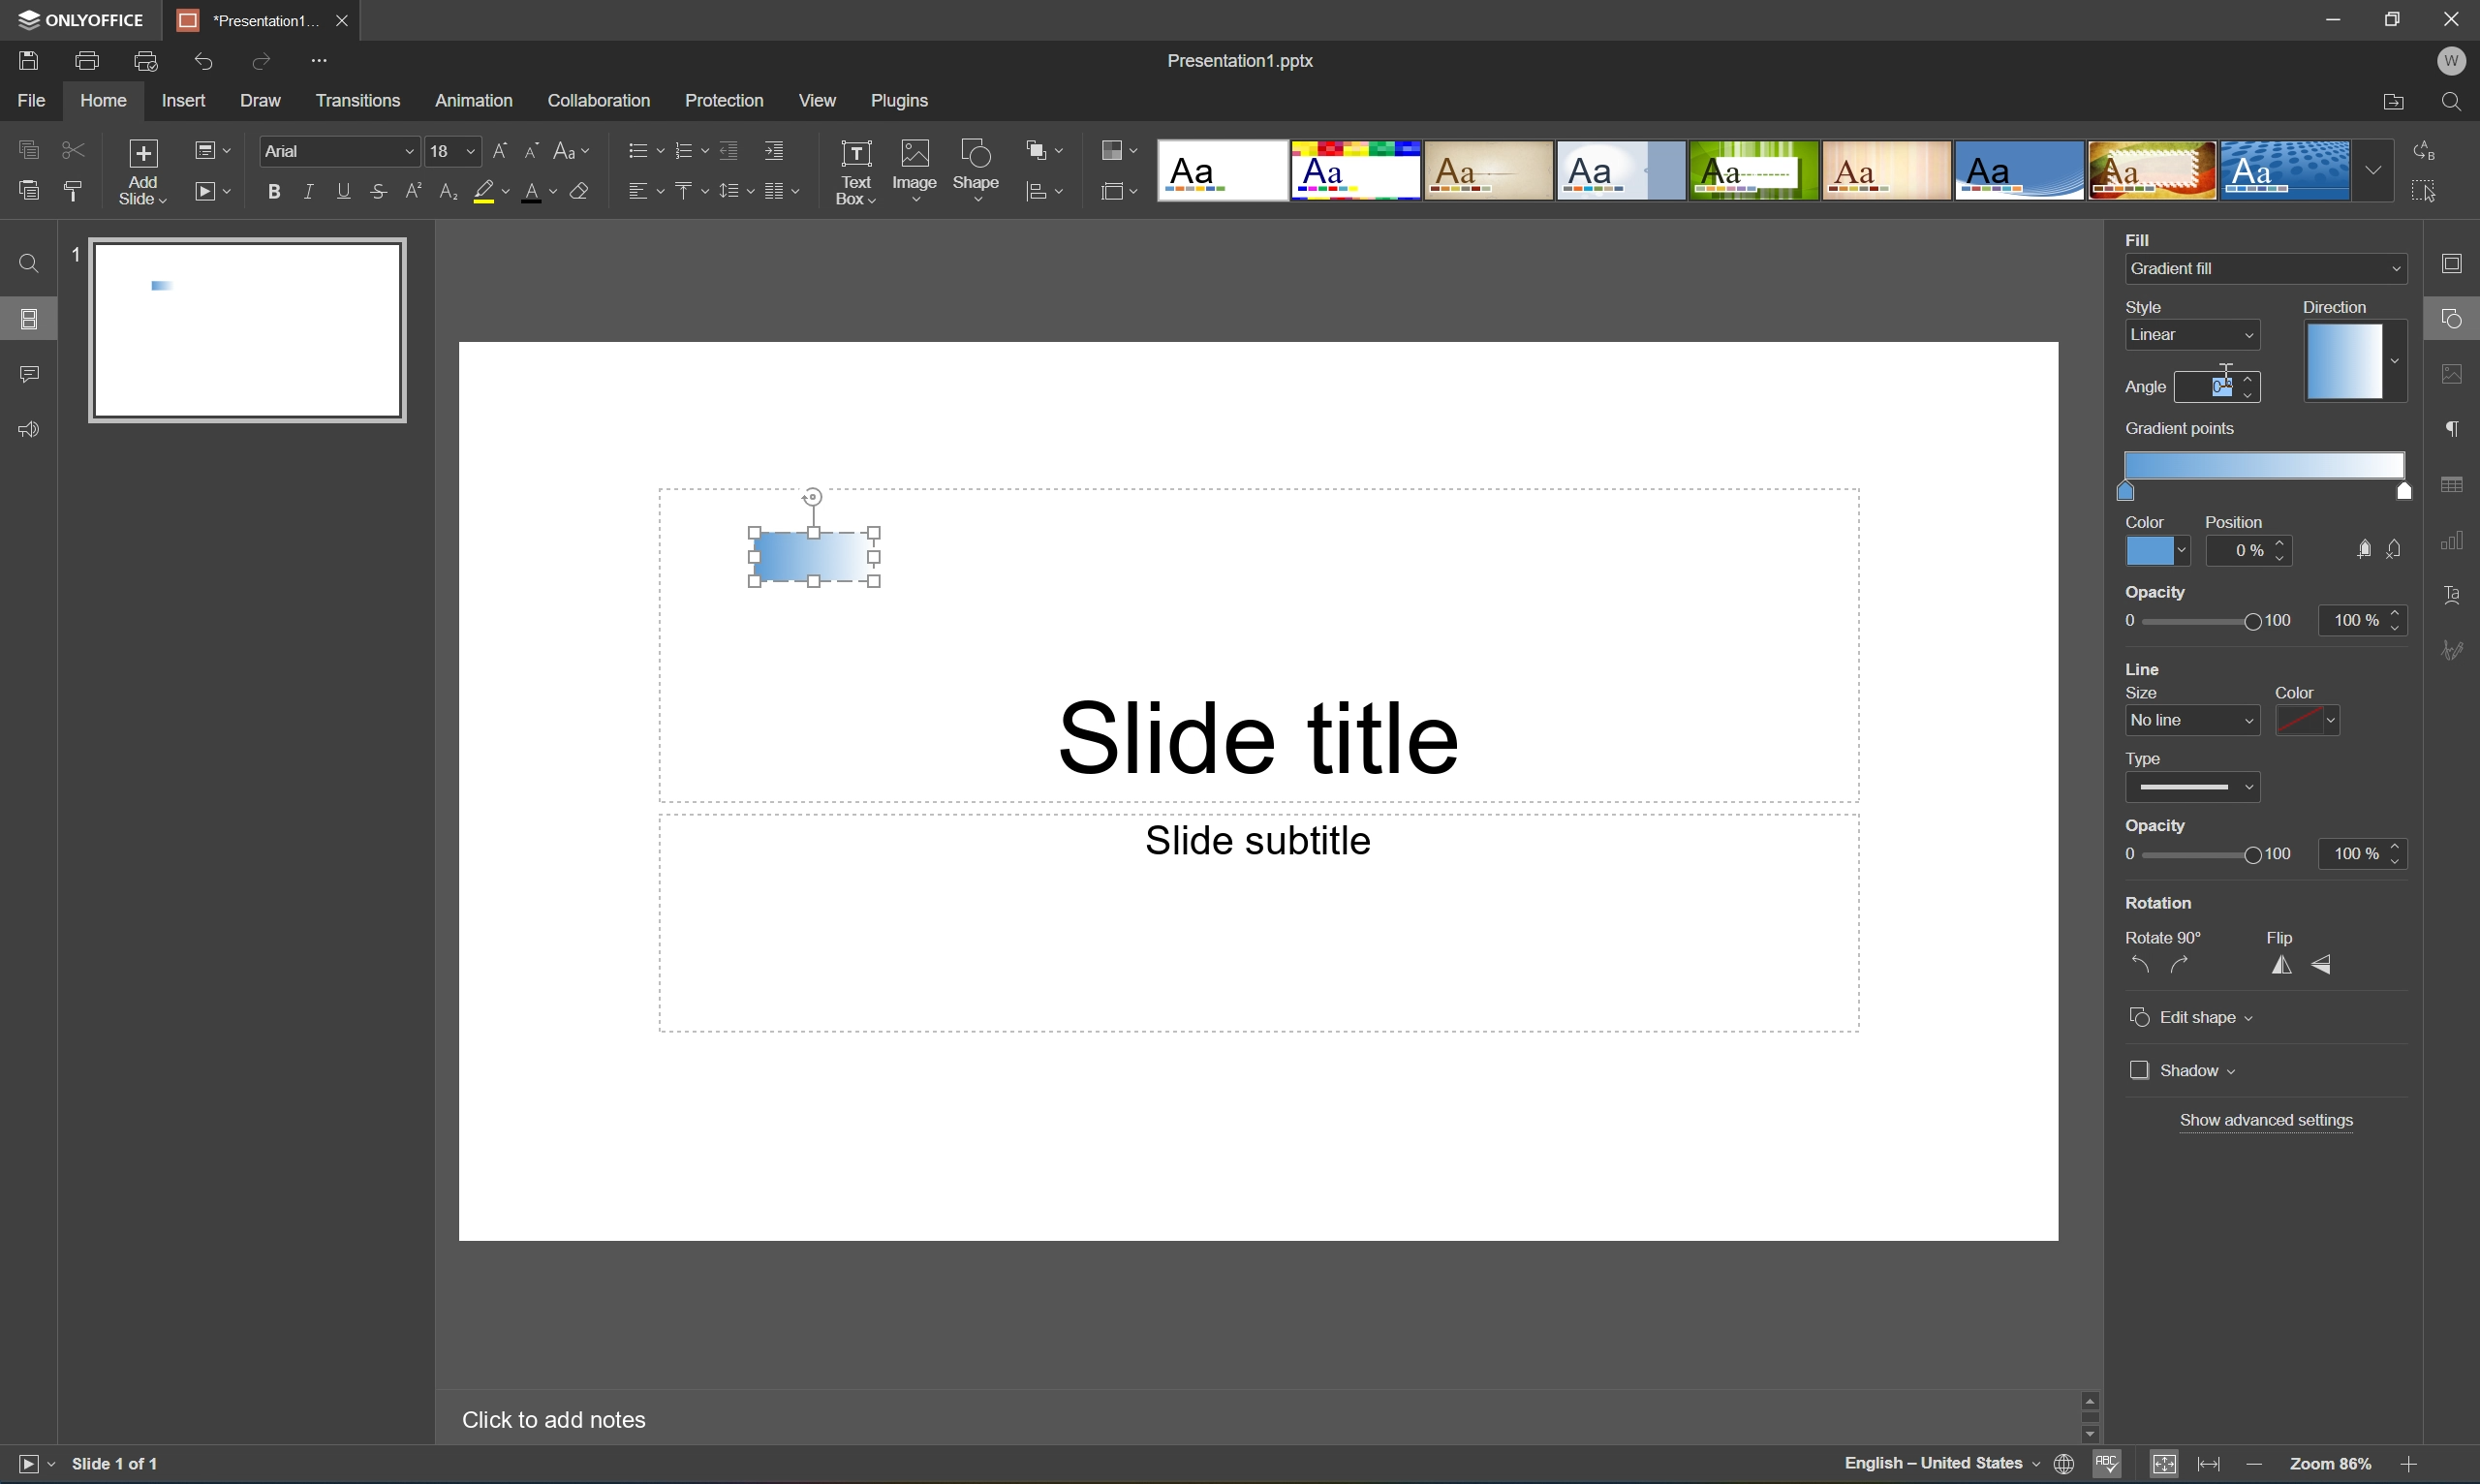 The image size is (2480, 1484). Describe the element at coordinates (2146, 520) in the screenshot. I see `Color` at that location.